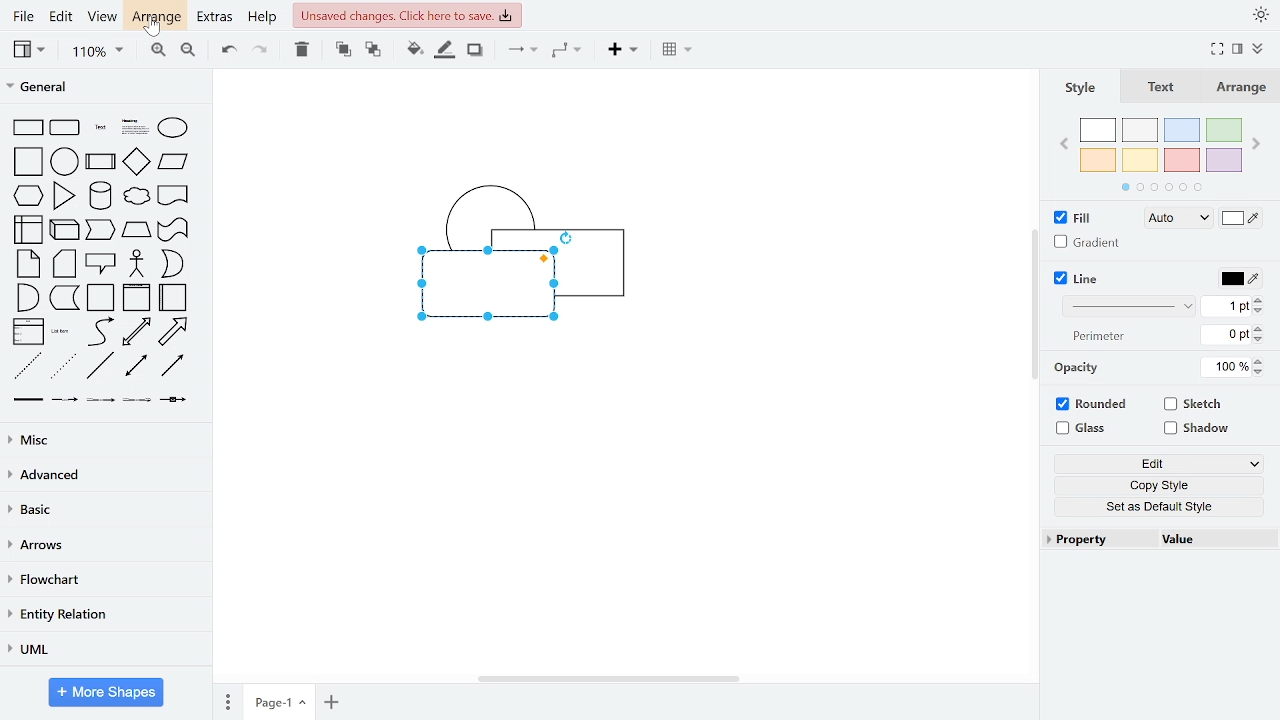 The width and height of the screenshot is (1280, 720). What do you see at coordinates (407, 17) in the screenshot?
I see `unsaved changes. Click here to save` at bounding box center [407, 17].